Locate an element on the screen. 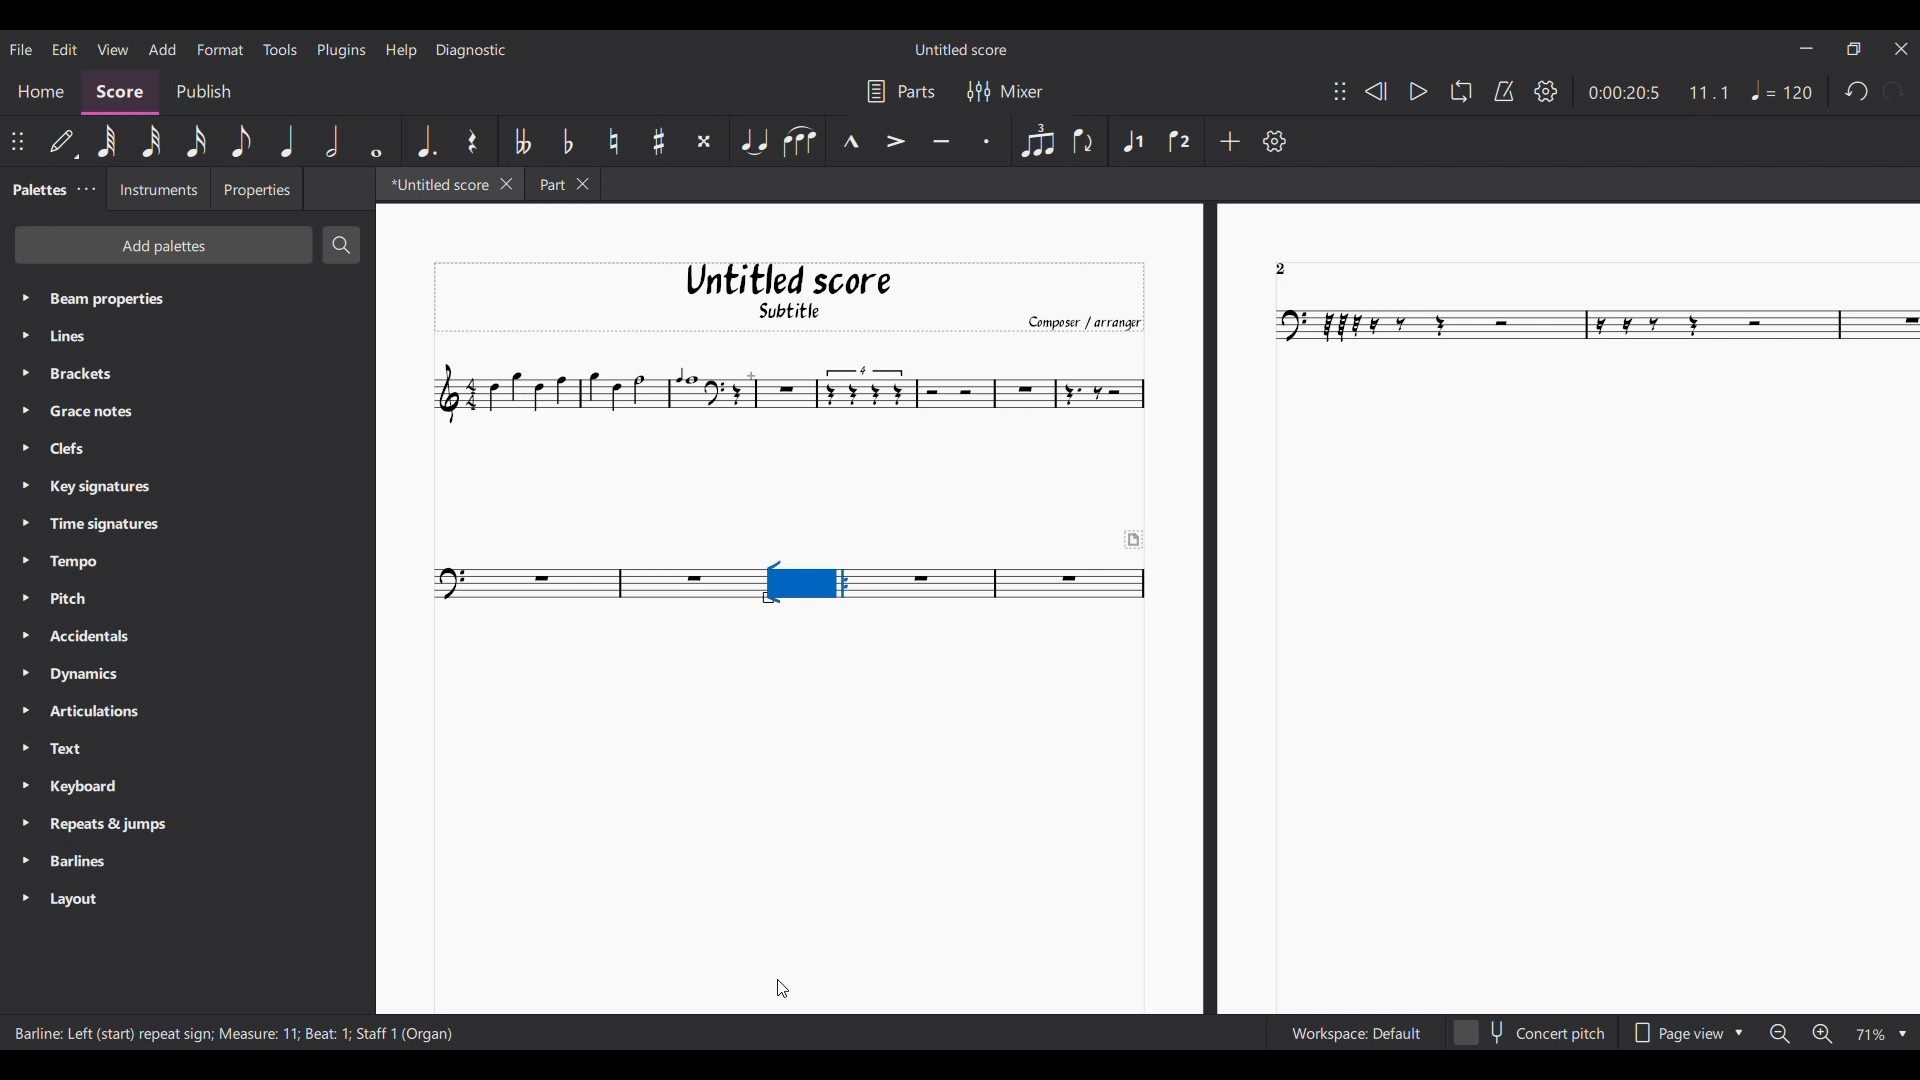 The width and height of the screenshot is (1920, 1080). Other tab is located at coordinates (562, 184).